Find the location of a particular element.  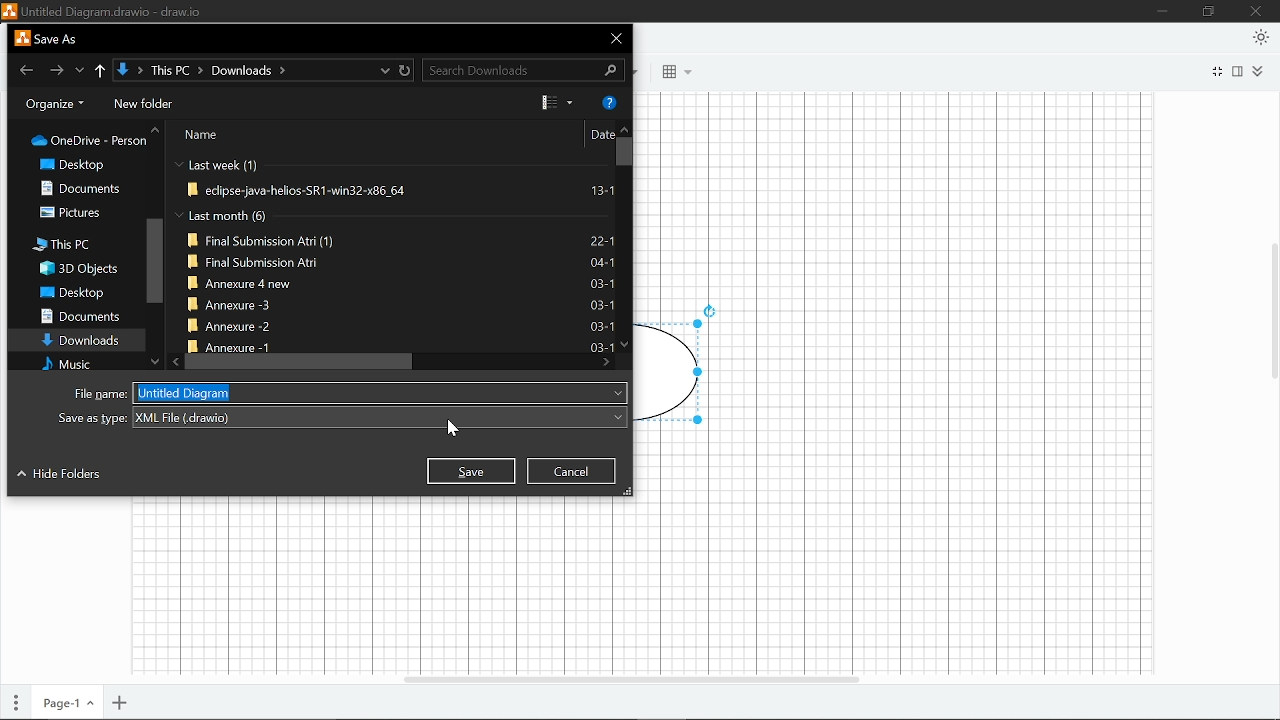

One drive is located at coordinates (91, 144).